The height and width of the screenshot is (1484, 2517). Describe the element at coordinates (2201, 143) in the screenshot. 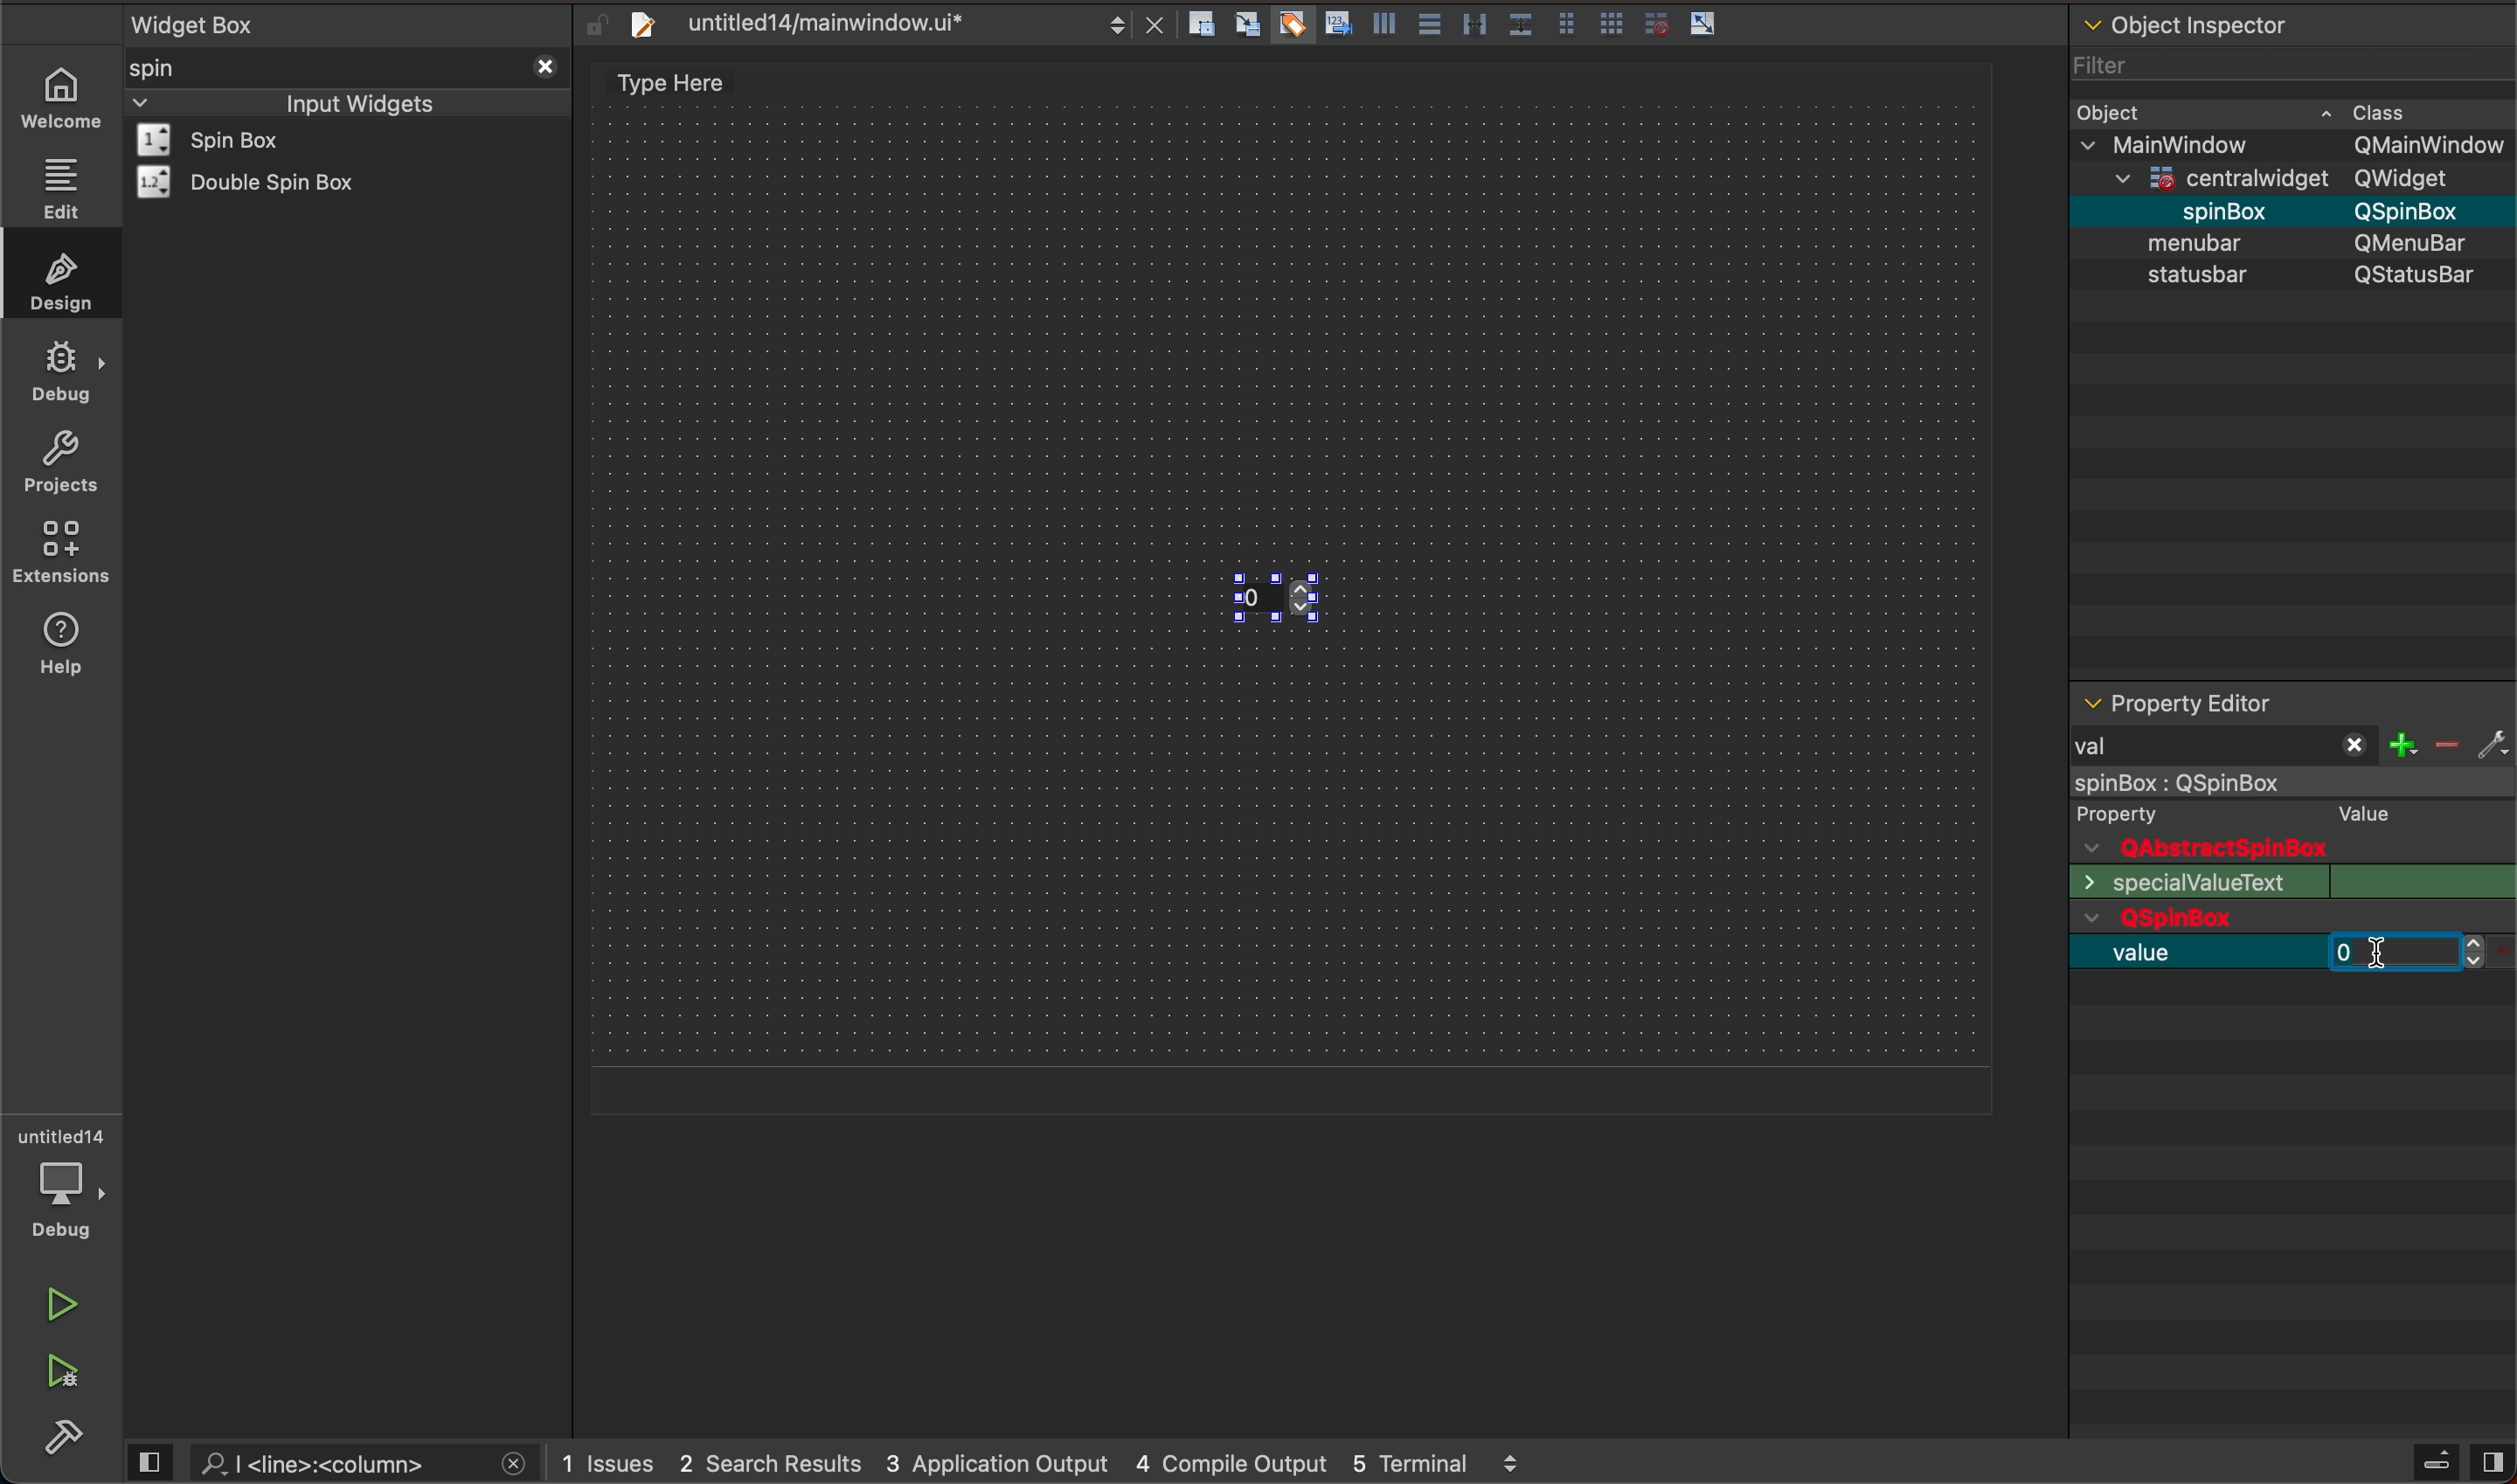

I see `` at that location.